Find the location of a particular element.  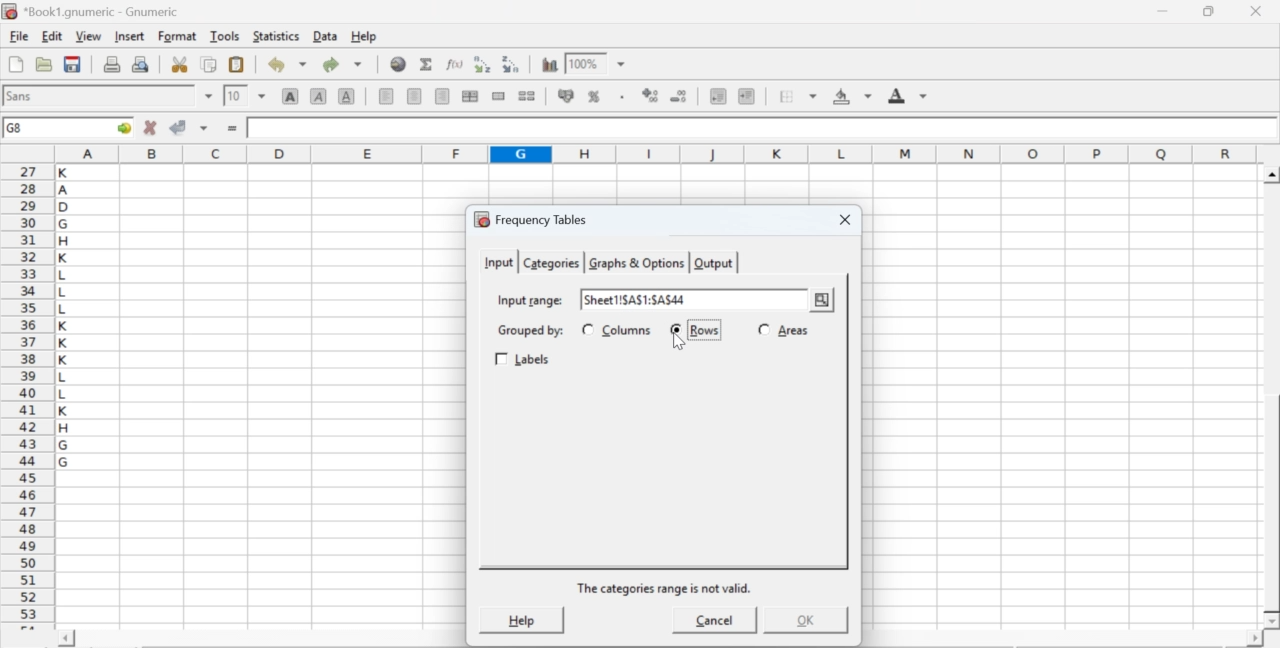

redo is located at coordinates (342, 64).